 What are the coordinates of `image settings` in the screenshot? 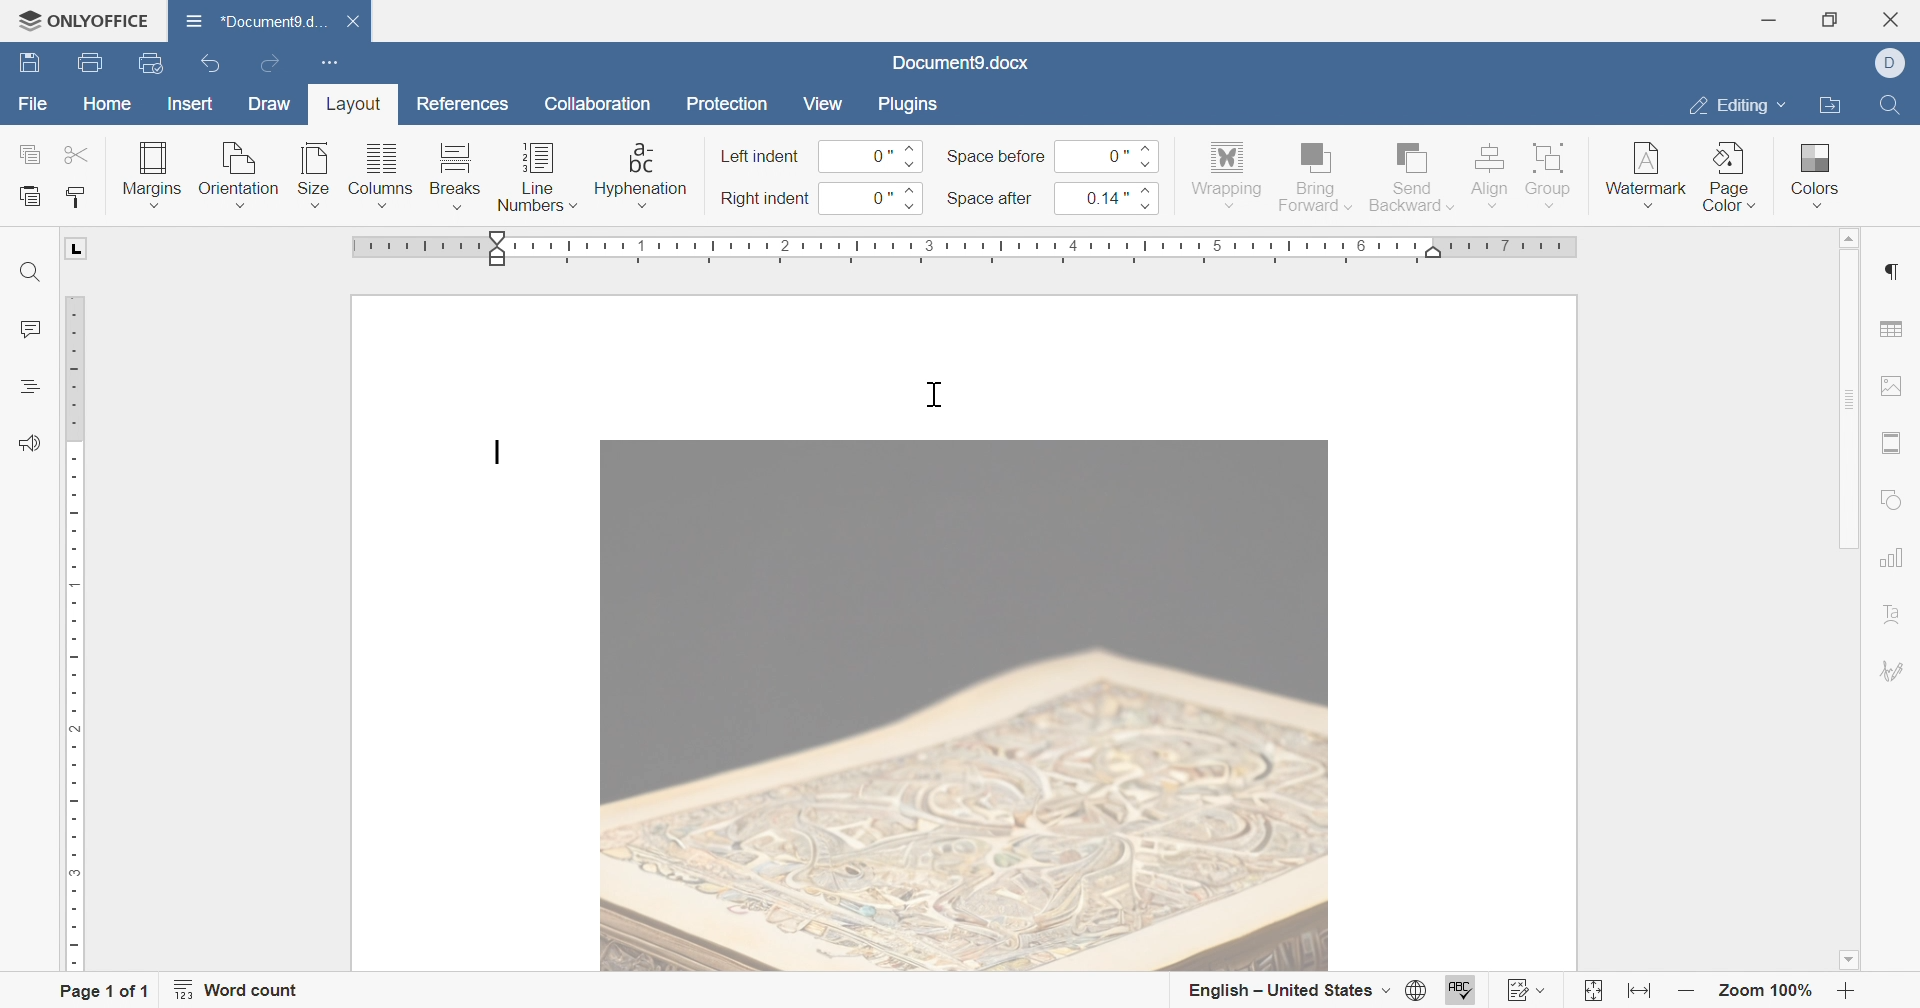 It's located at (1892, 385).